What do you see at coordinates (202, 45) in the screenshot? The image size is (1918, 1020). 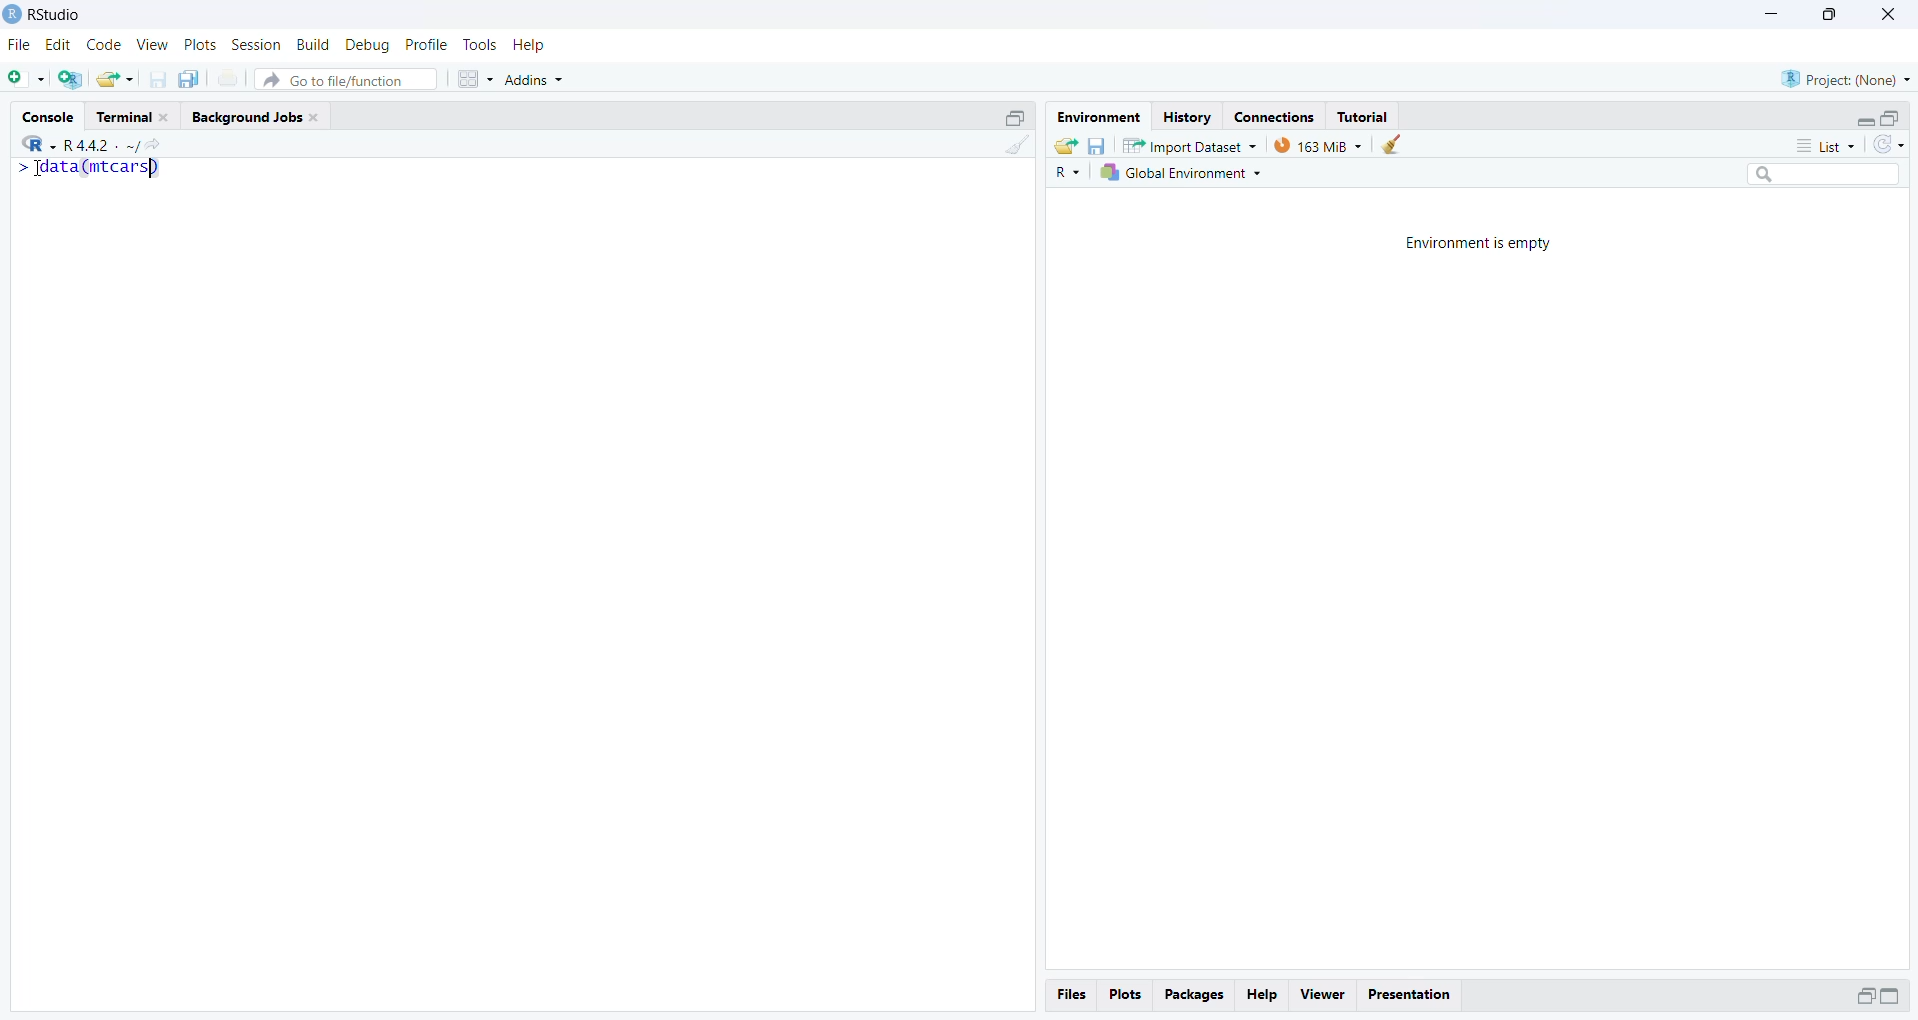 I see `plots` at bounding box center [202, 45].